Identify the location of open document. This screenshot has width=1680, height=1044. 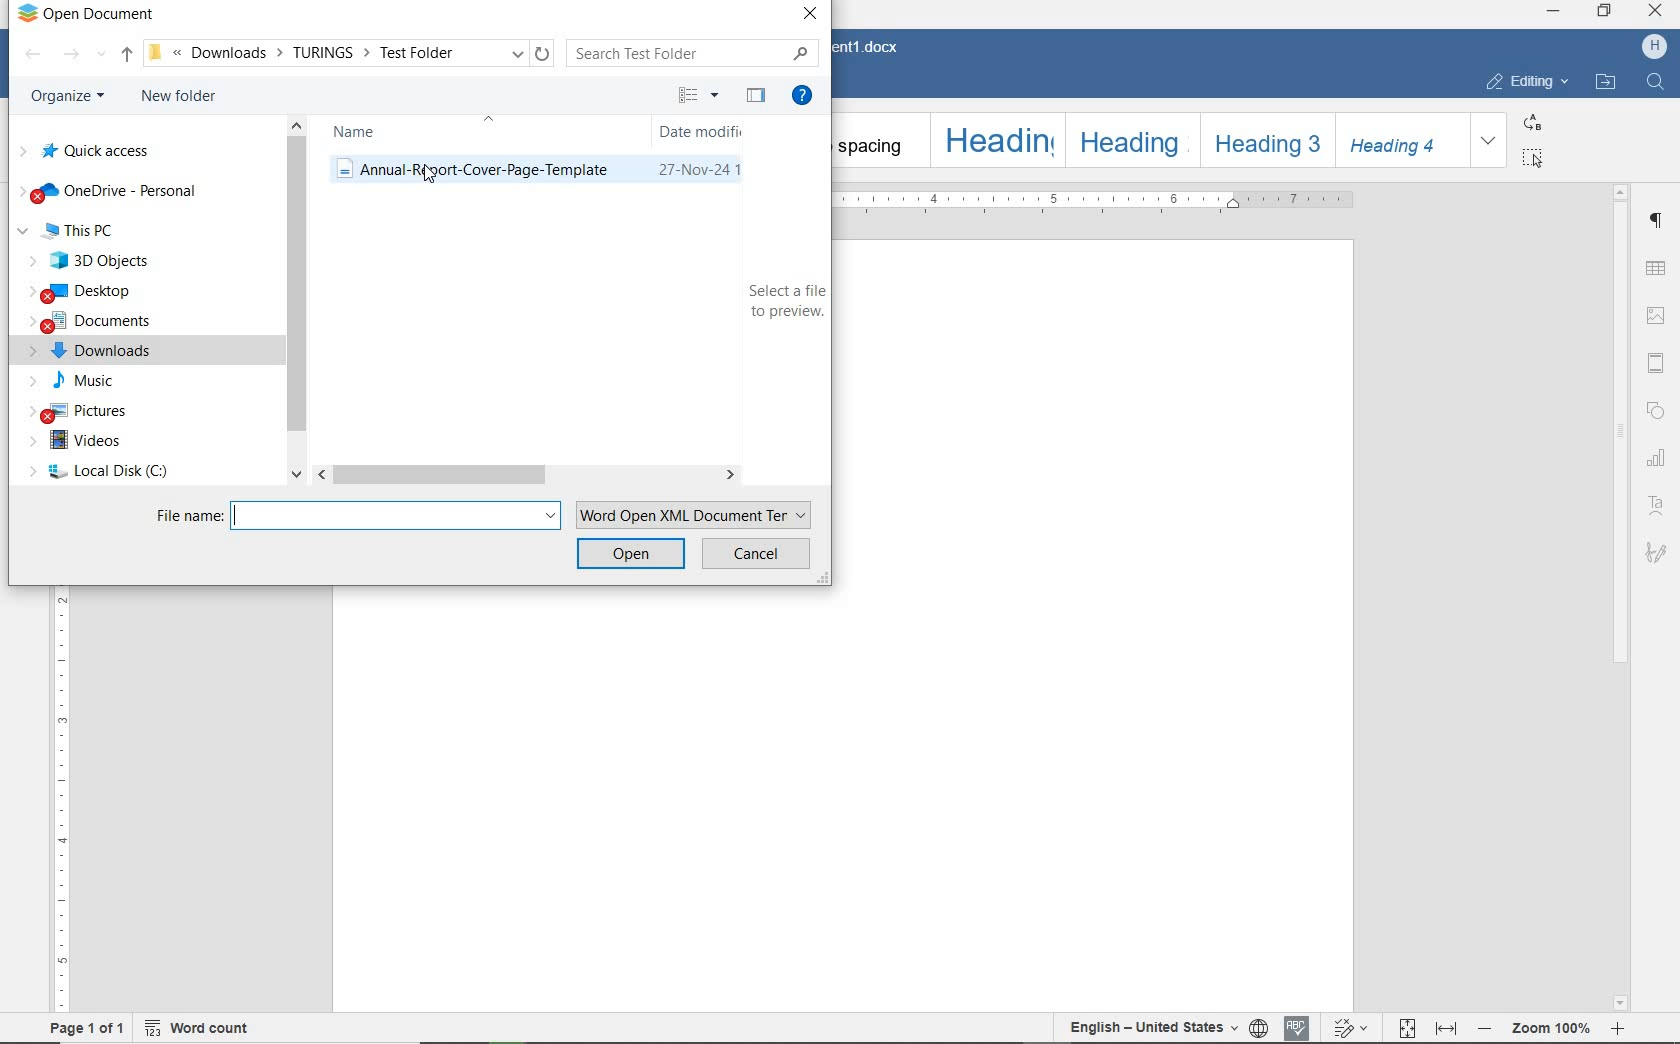
(87, 14).